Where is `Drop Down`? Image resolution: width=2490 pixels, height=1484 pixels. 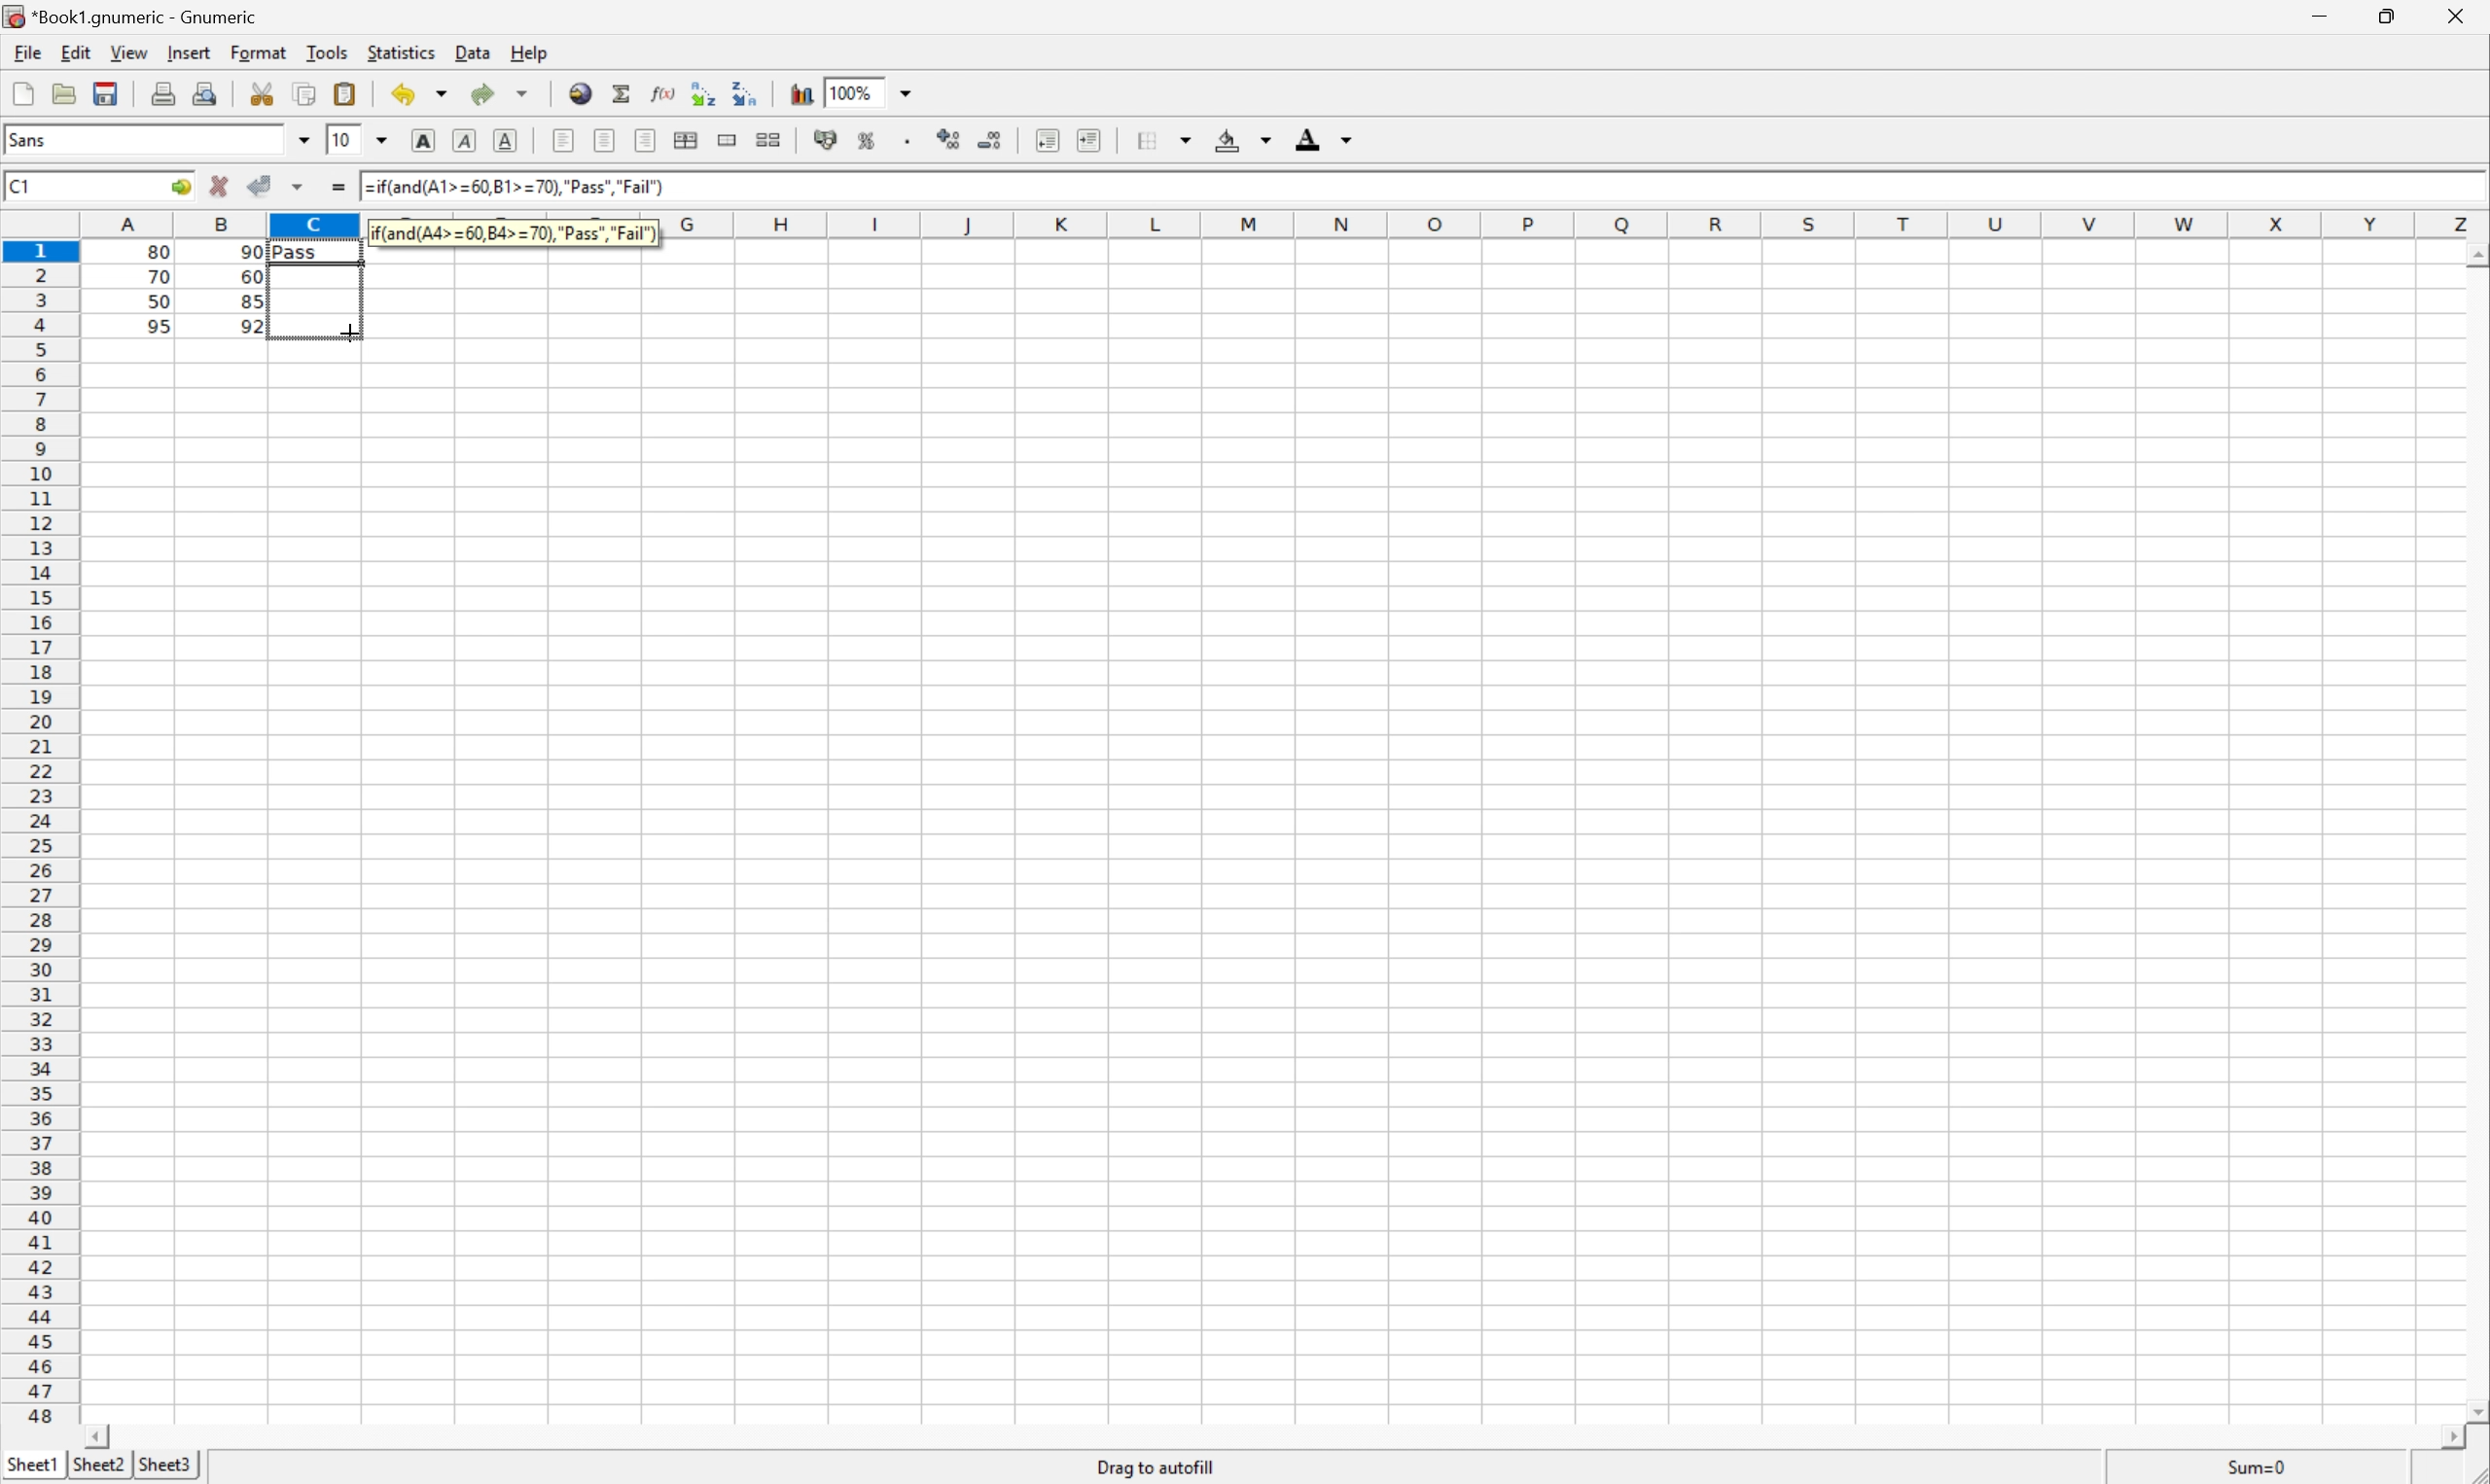 Drop Down is located at coordinates (522, 89).